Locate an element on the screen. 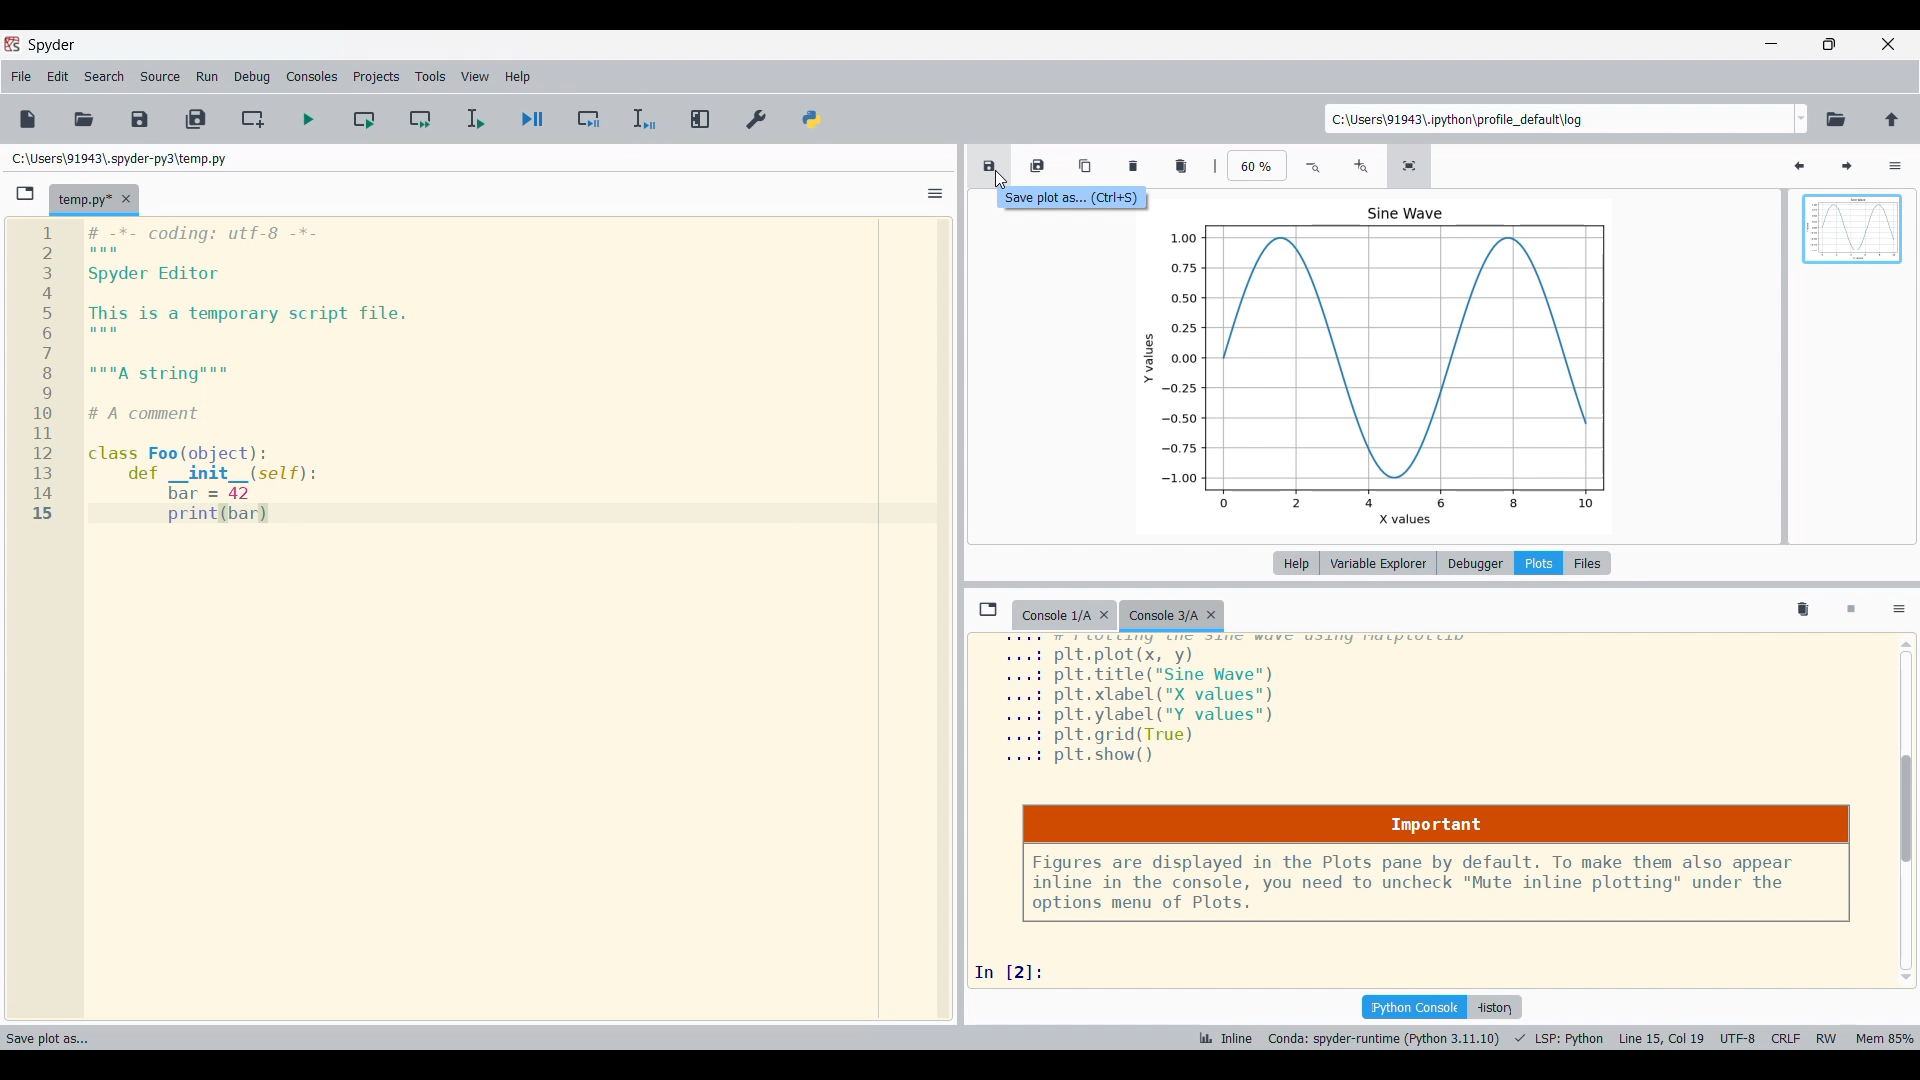 This screenshot has width=1920, height=1080. Remove all variables from namespace is located at coordinates (1803, 611).